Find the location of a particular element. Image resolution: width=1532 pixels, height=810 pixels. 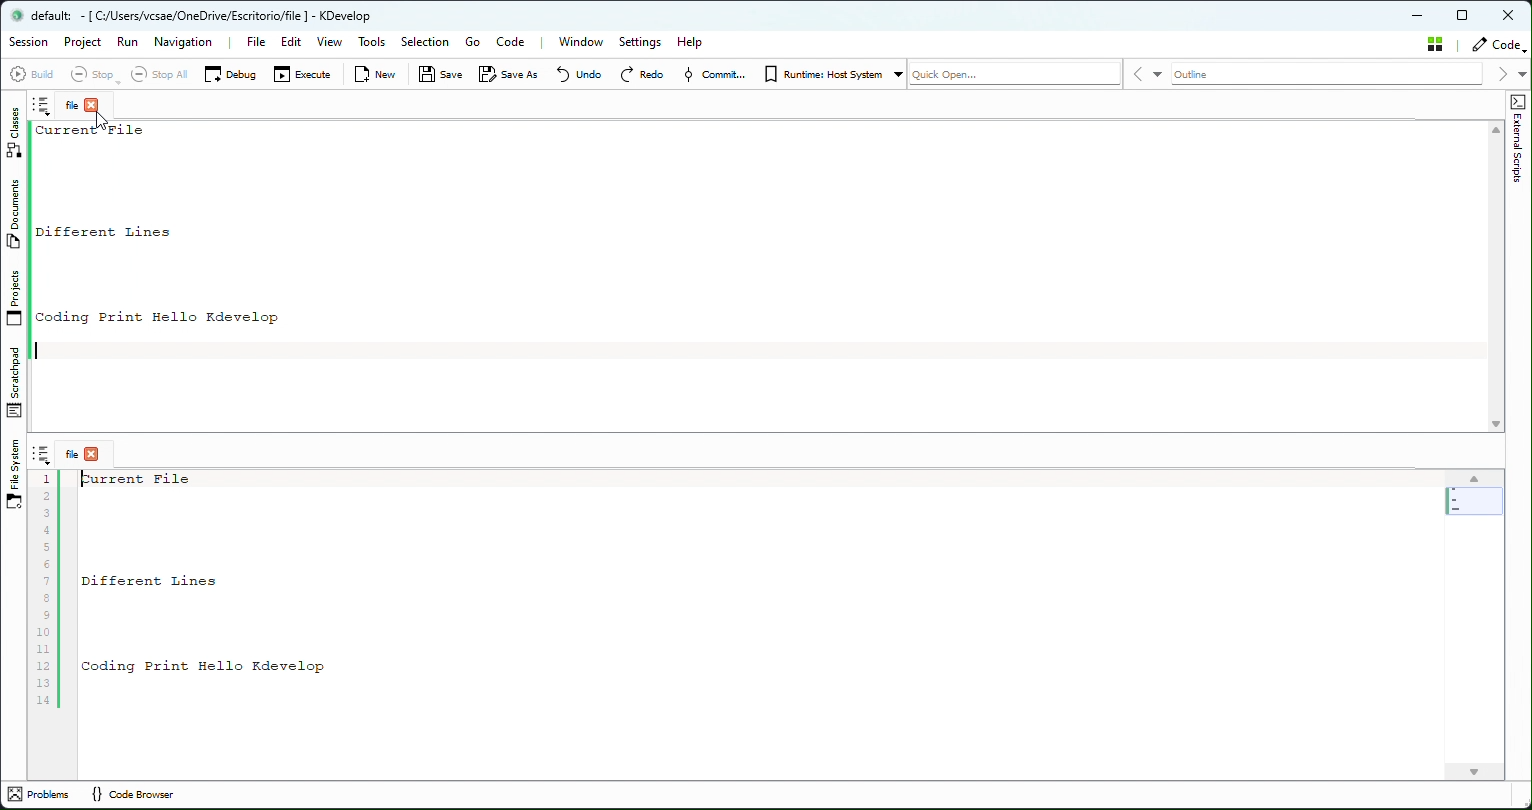

Run is located at coordinates (128, 42).